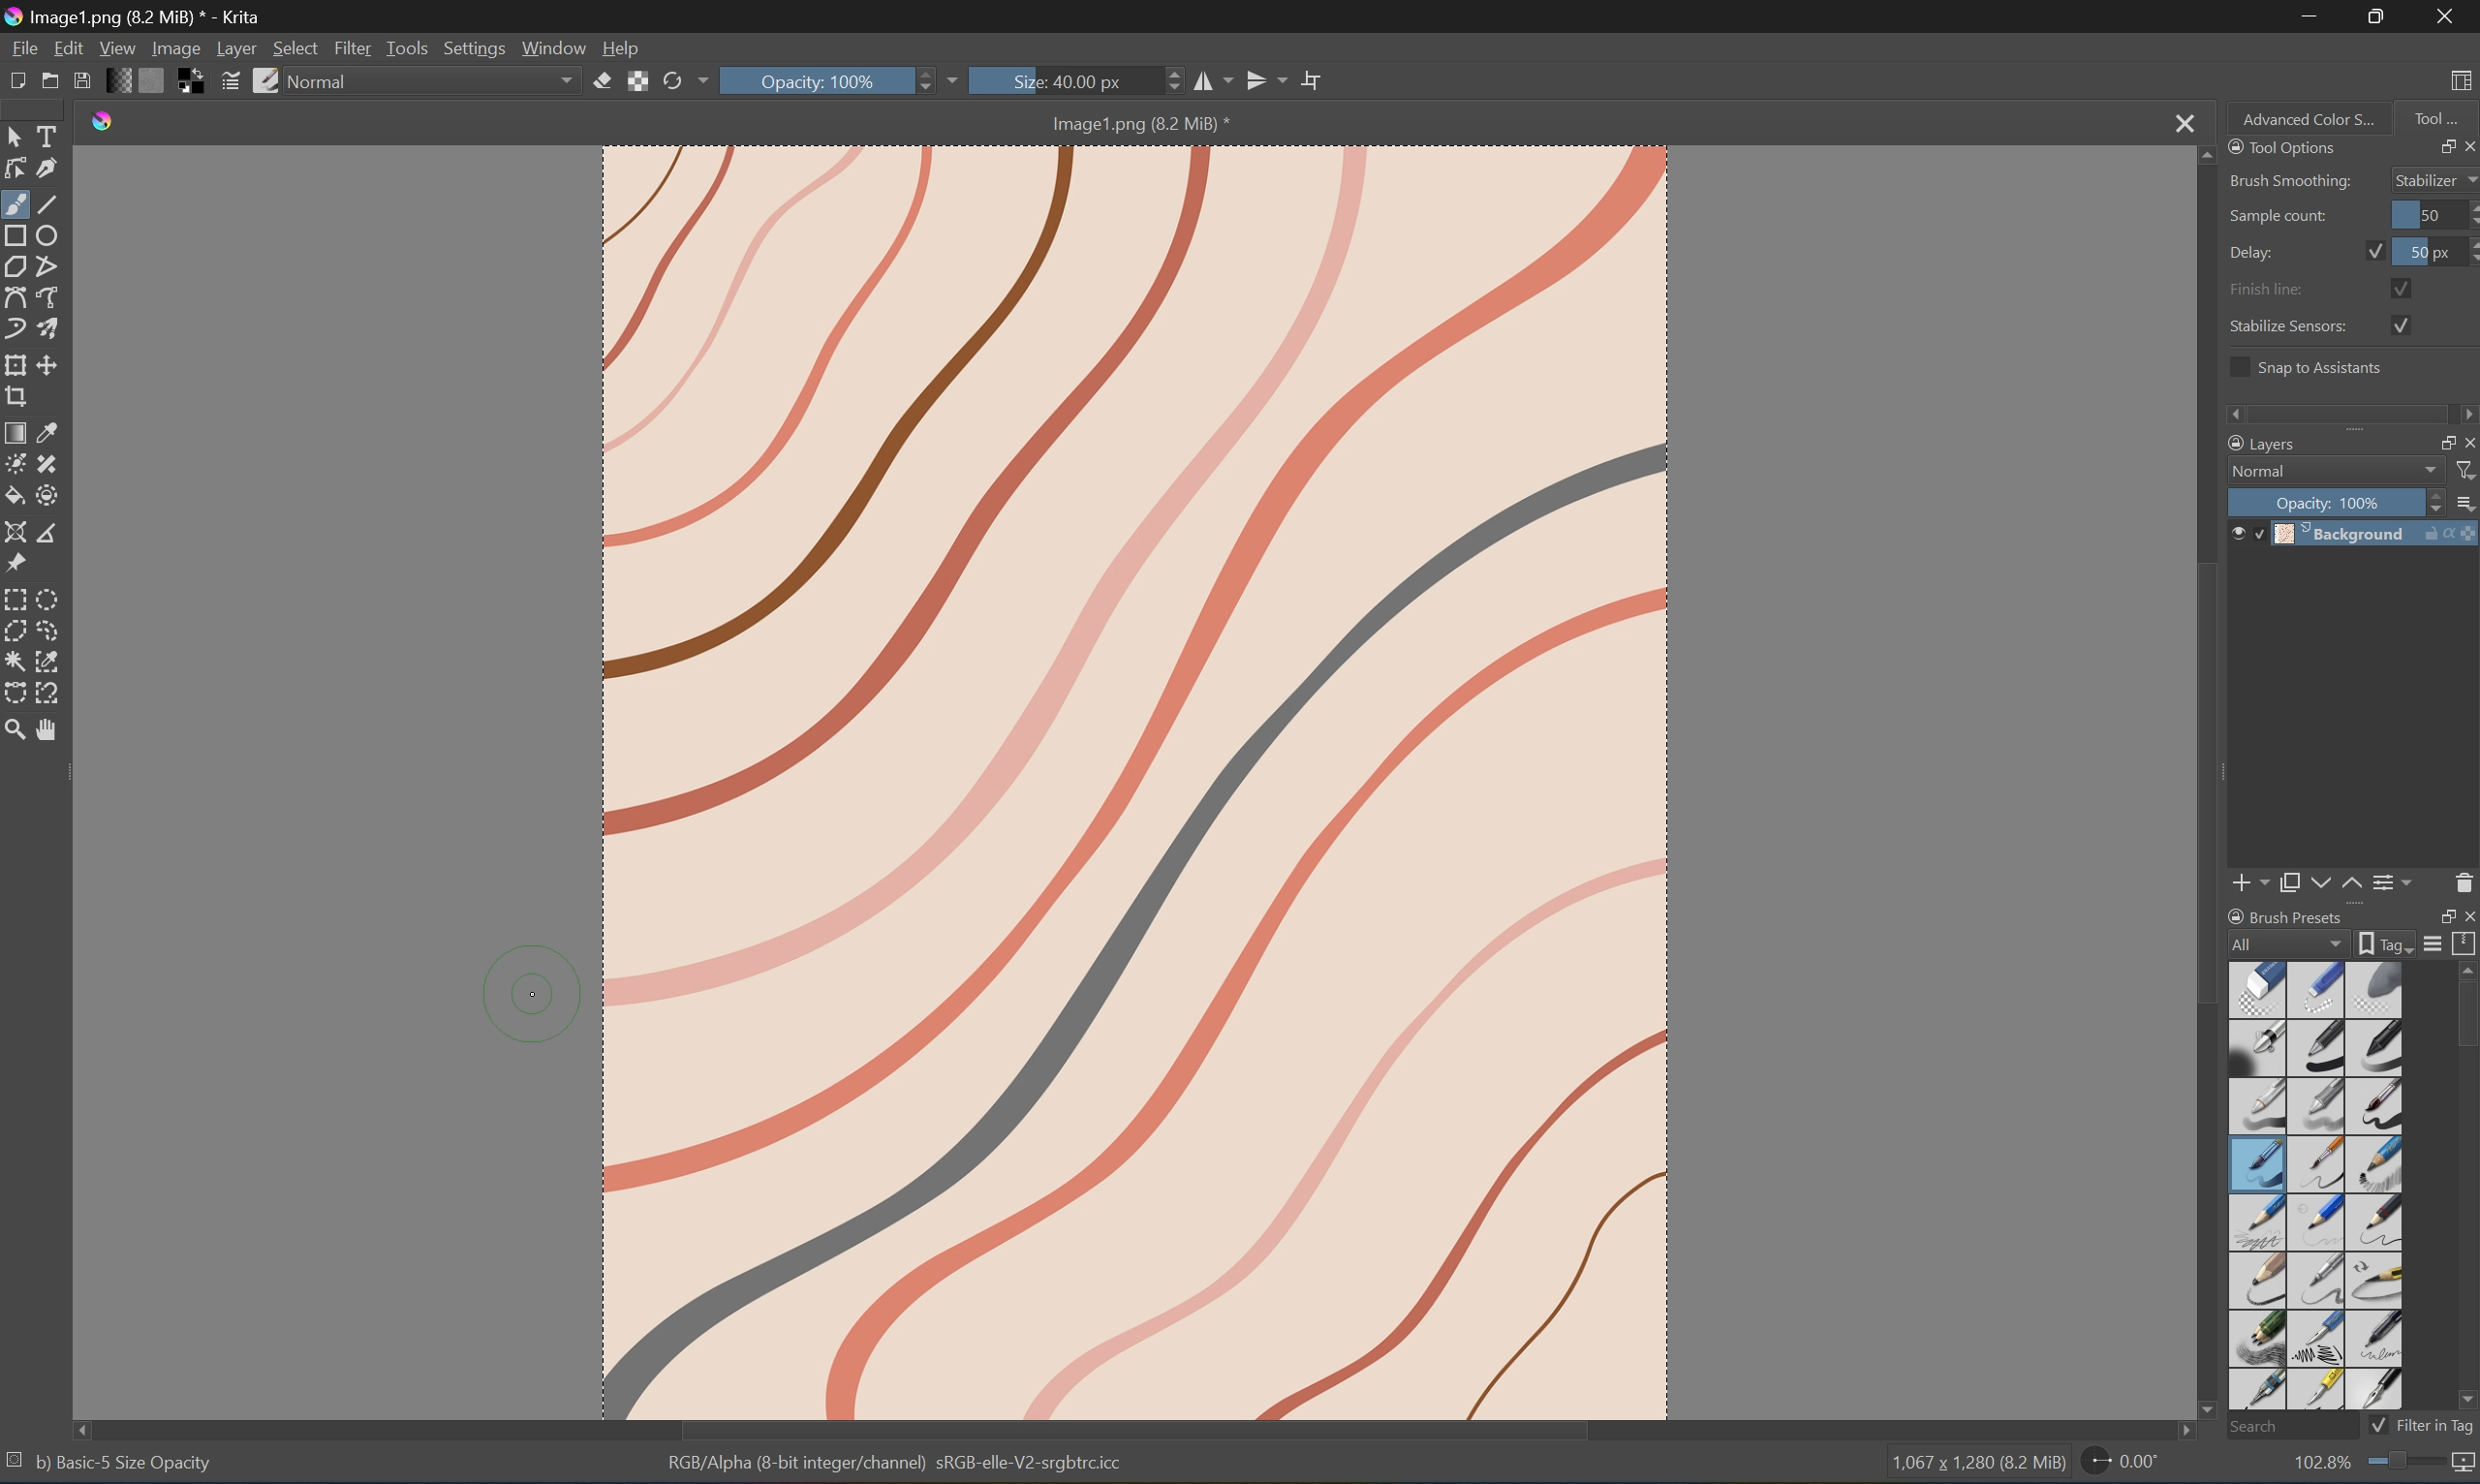  What do you see at coordinates (2342, 411) in the screenshot?
I see `Scroll Bar` at bounding box center [2342, 411].